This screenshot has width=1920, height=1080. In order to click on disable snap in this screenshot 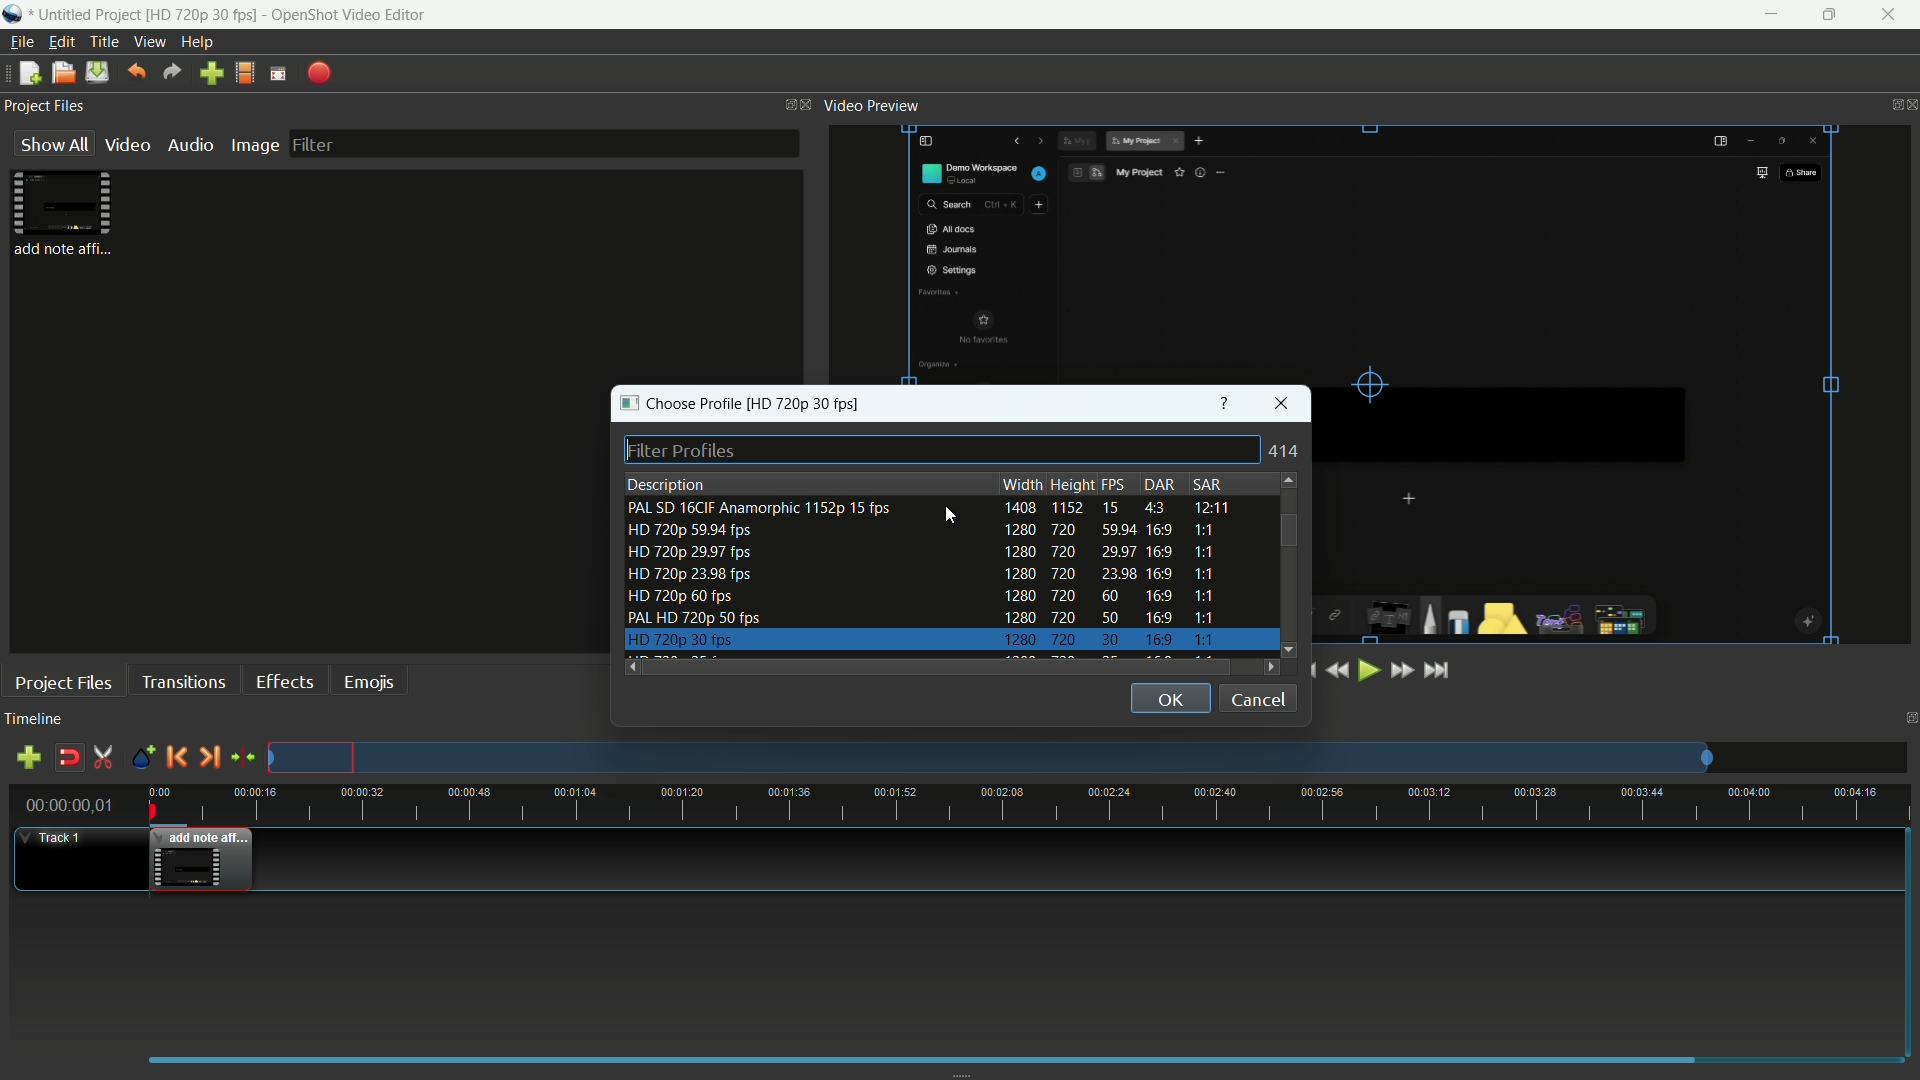, I will do `click(69, 757)`.